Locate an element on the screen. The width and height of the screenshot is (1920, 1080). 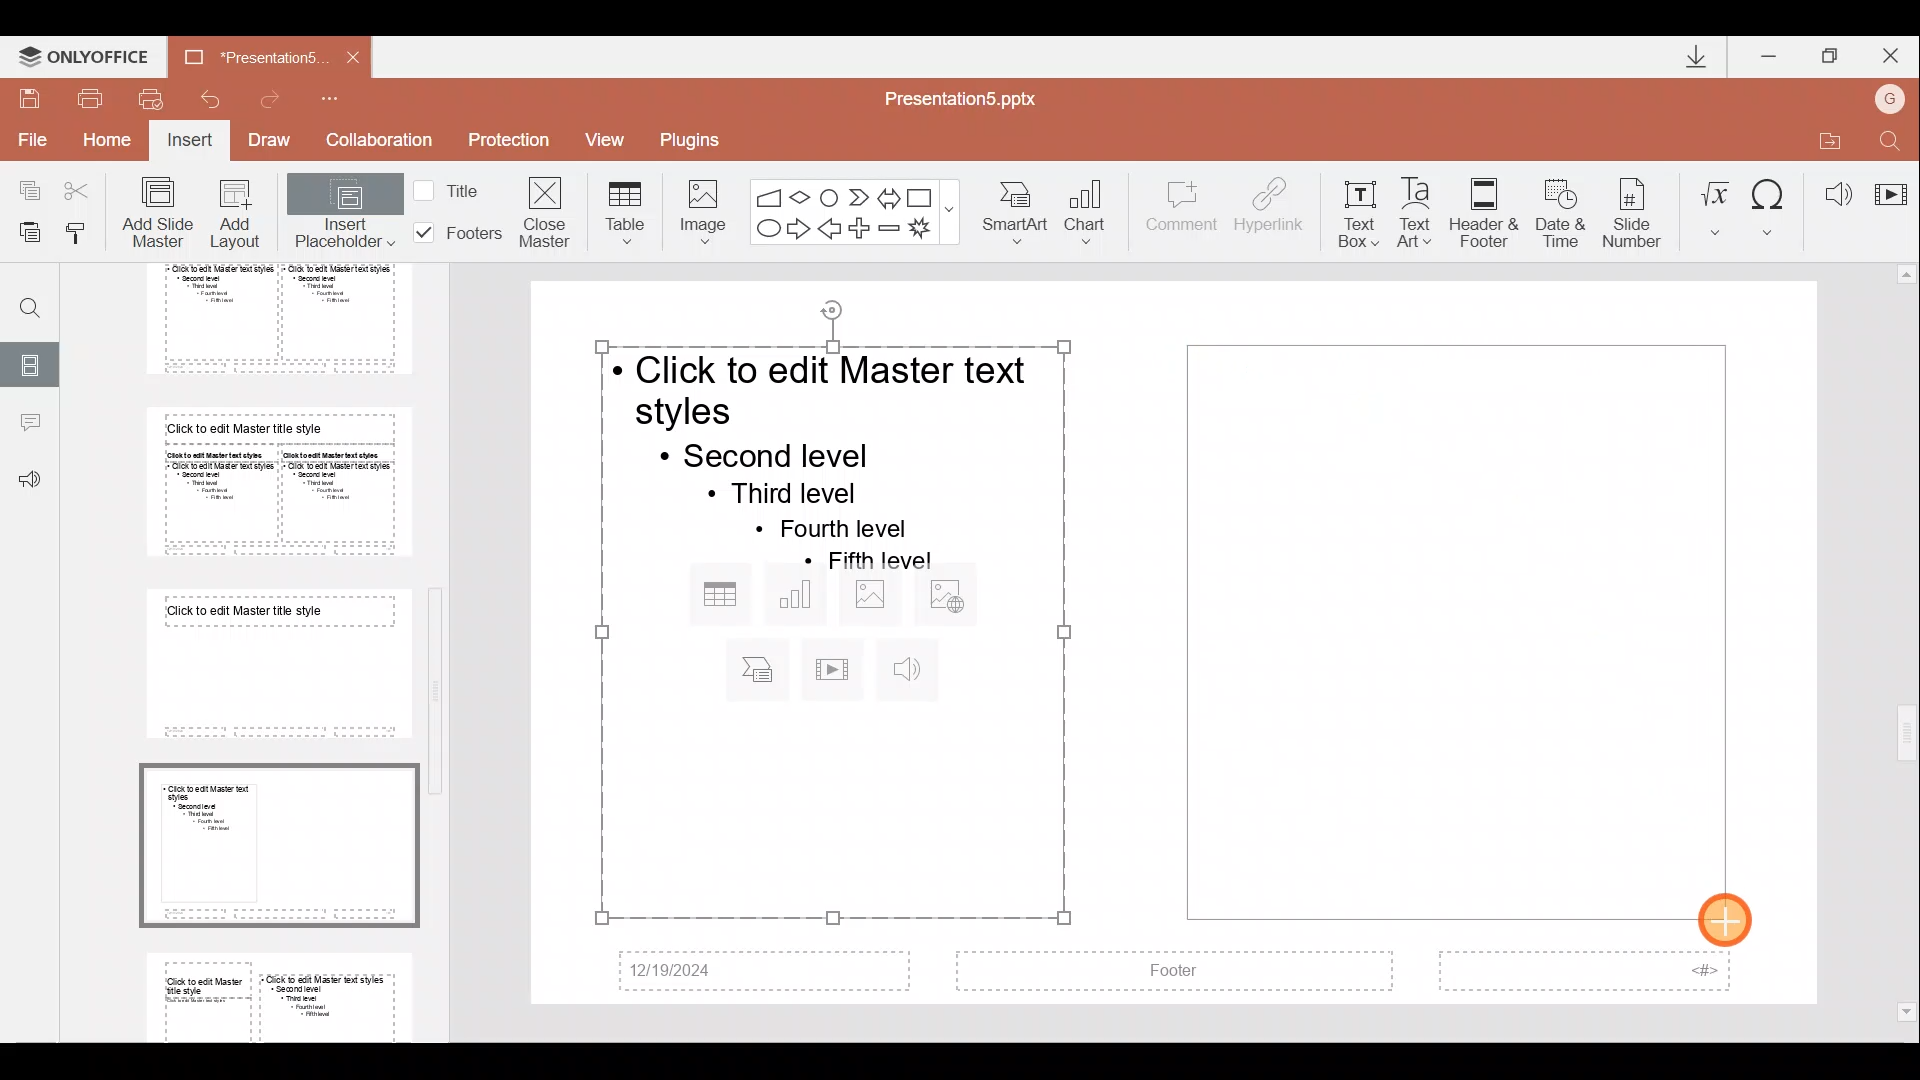
Copy is located at coordinates (22, 190).